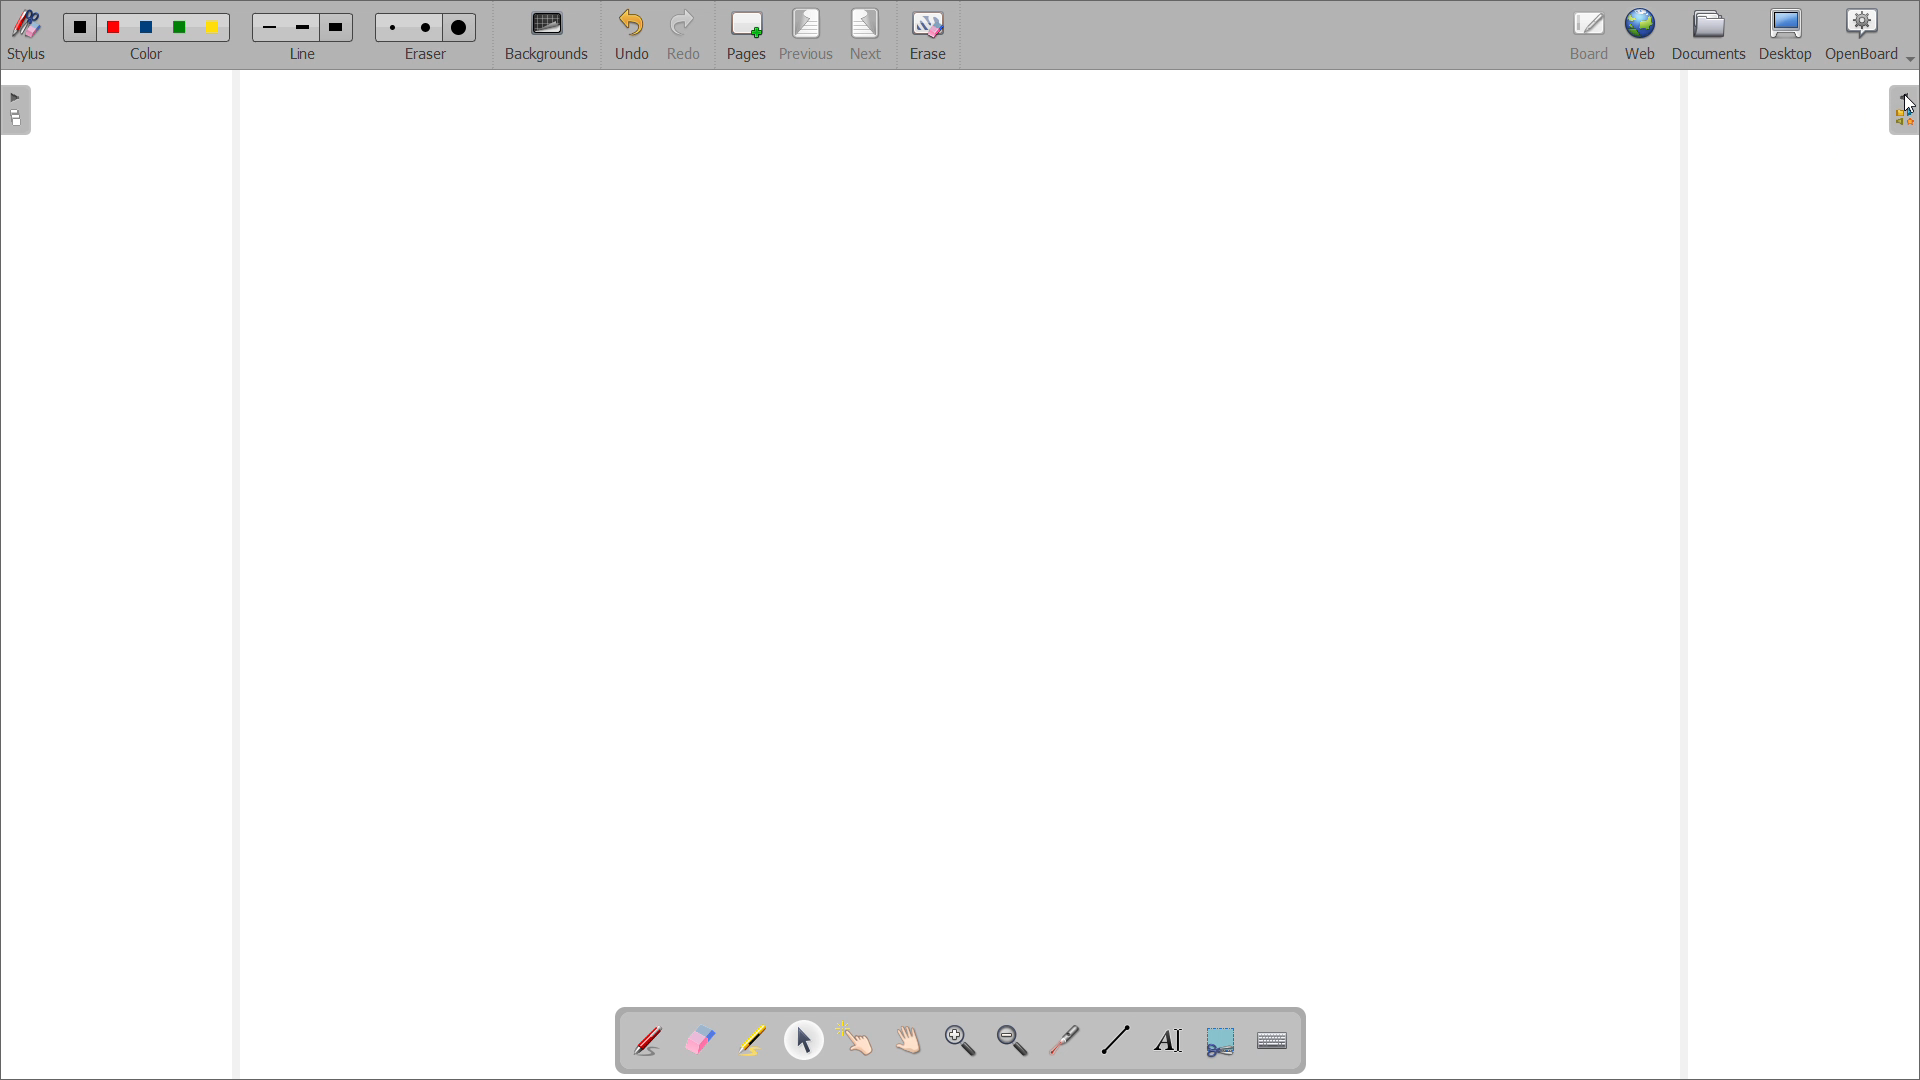 The width and height of the screenshot is (1920, 1080). I want to click on board, so click(1590, 35).